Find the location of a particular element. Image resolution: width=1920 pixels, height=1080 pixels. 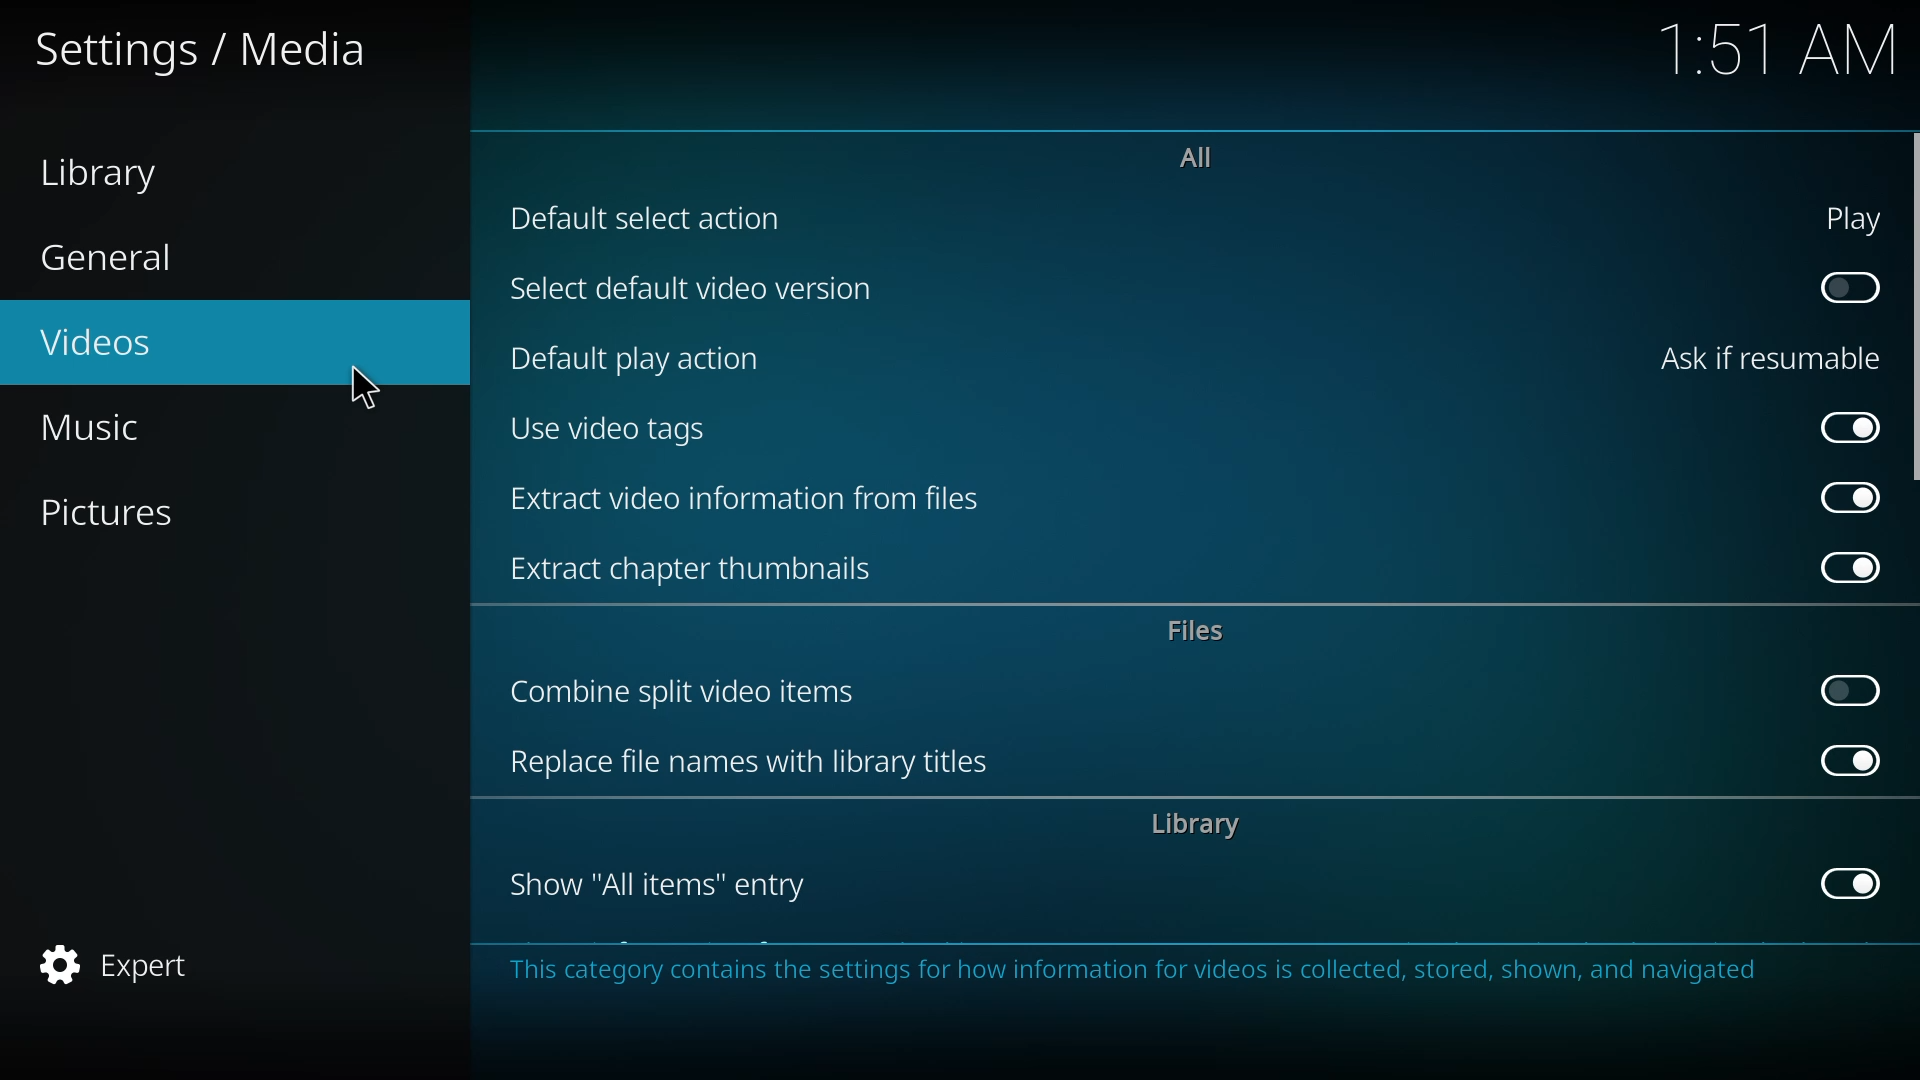

videos is located at coordinates (116, 338).